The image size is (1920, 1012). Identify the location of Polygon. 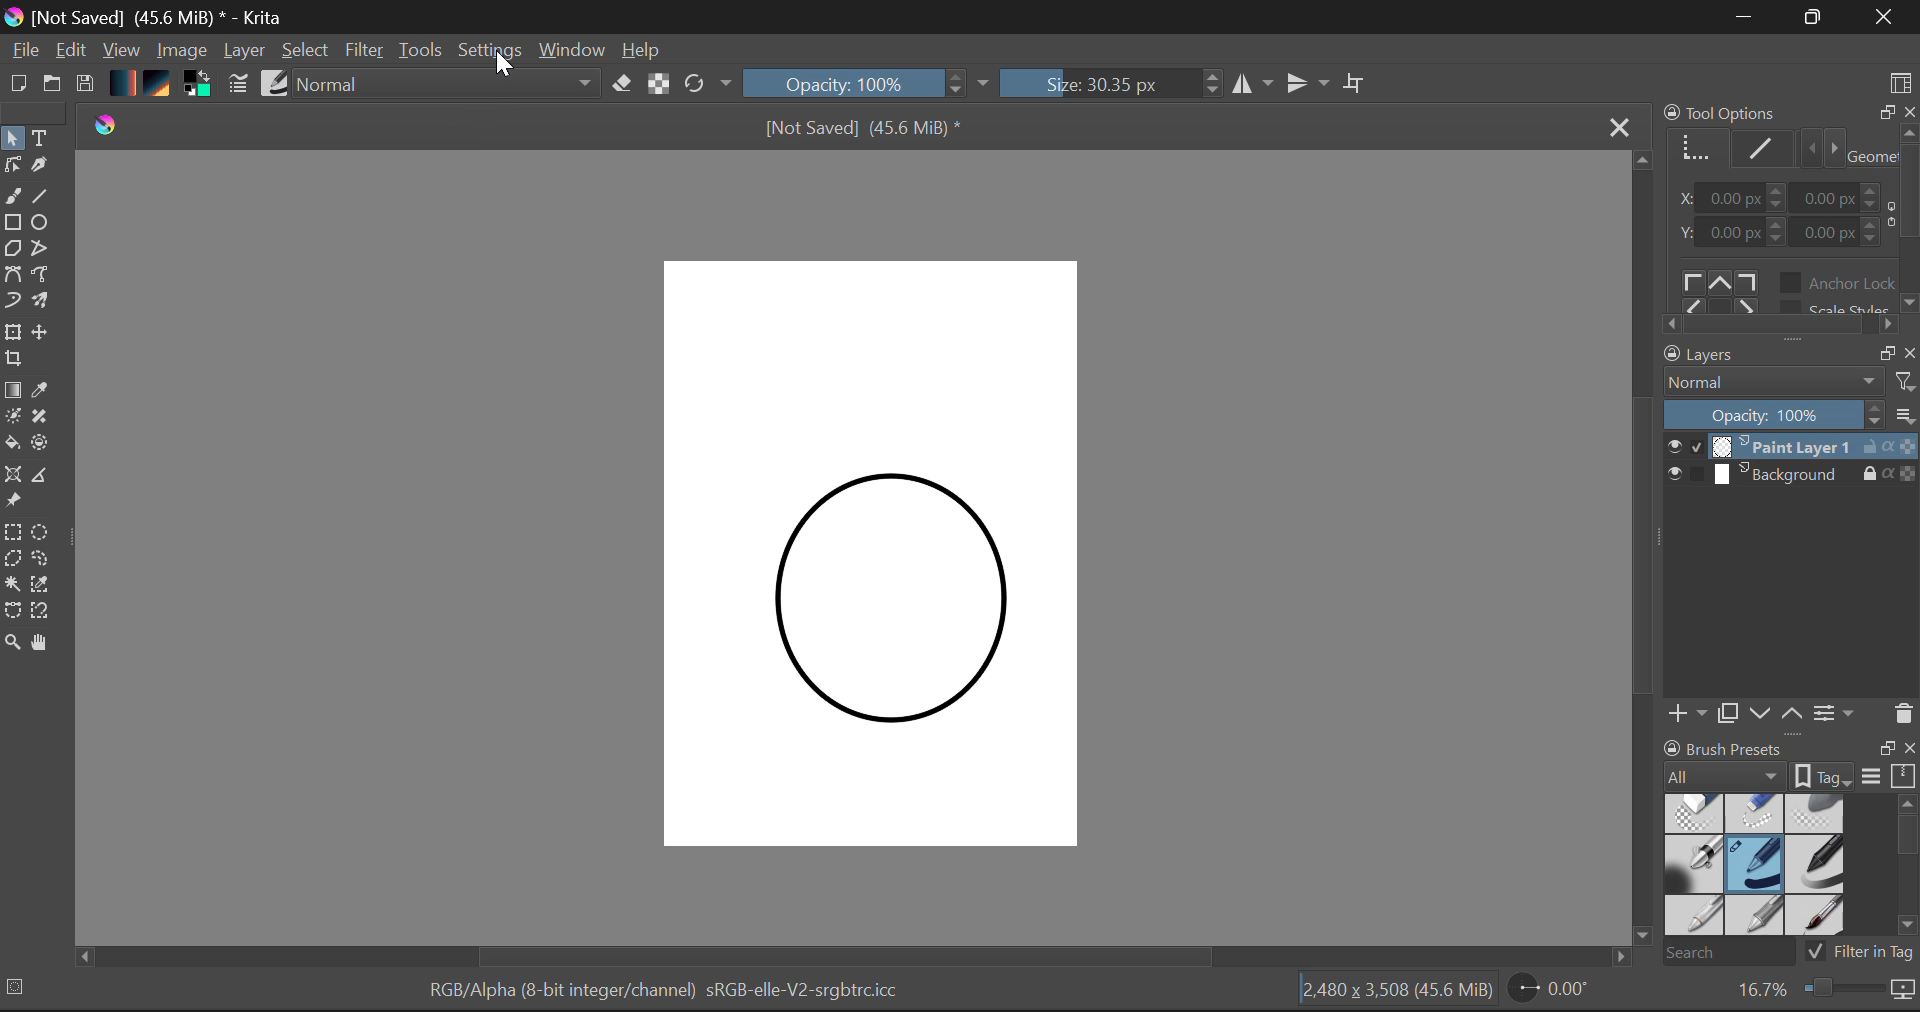
(12, 250).